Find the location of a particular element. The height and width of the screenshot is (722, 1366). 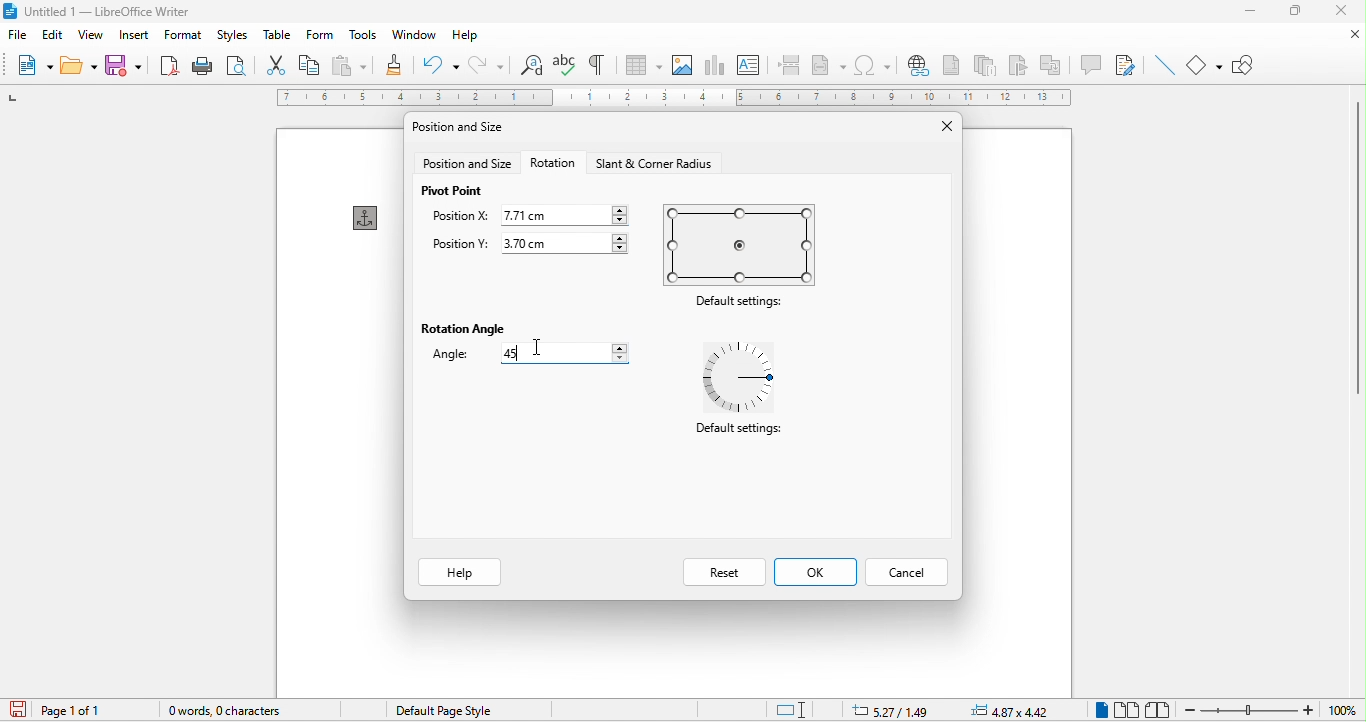

window is located at coordinates (415, 35).